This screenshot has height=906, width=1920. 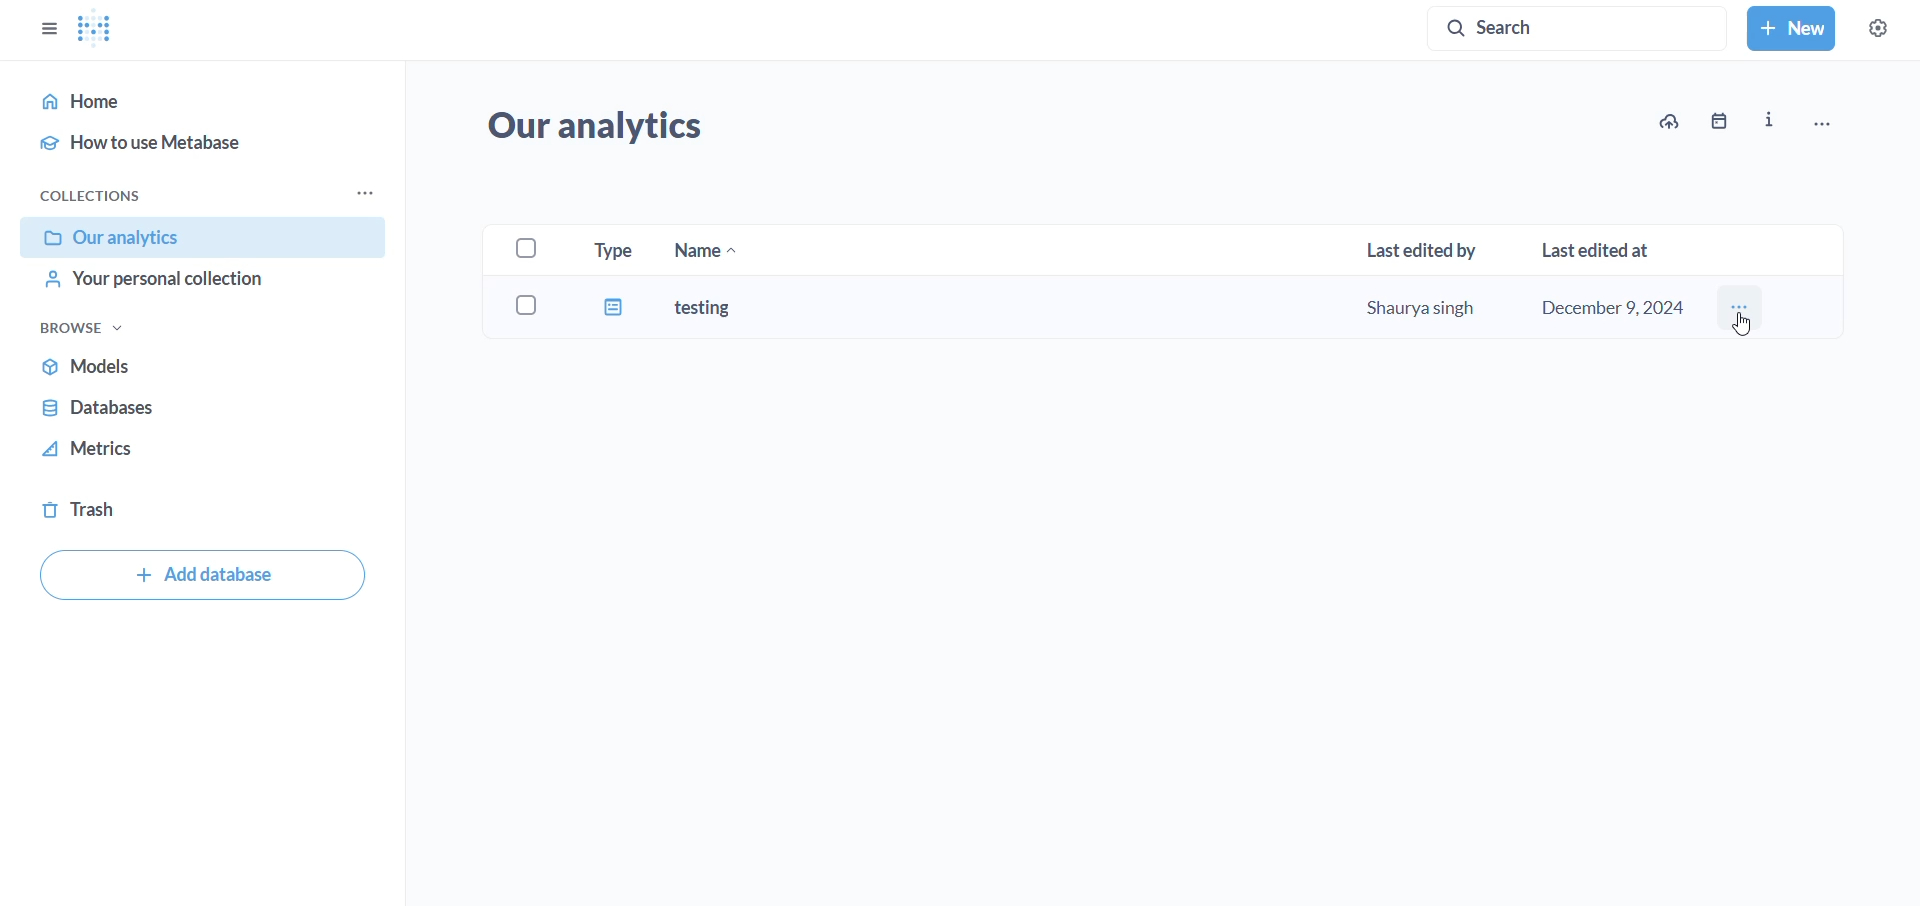 What do you see at coordinates (1723, 121) in the screenshot?
I see `date` at bounding box center [1723, 121].